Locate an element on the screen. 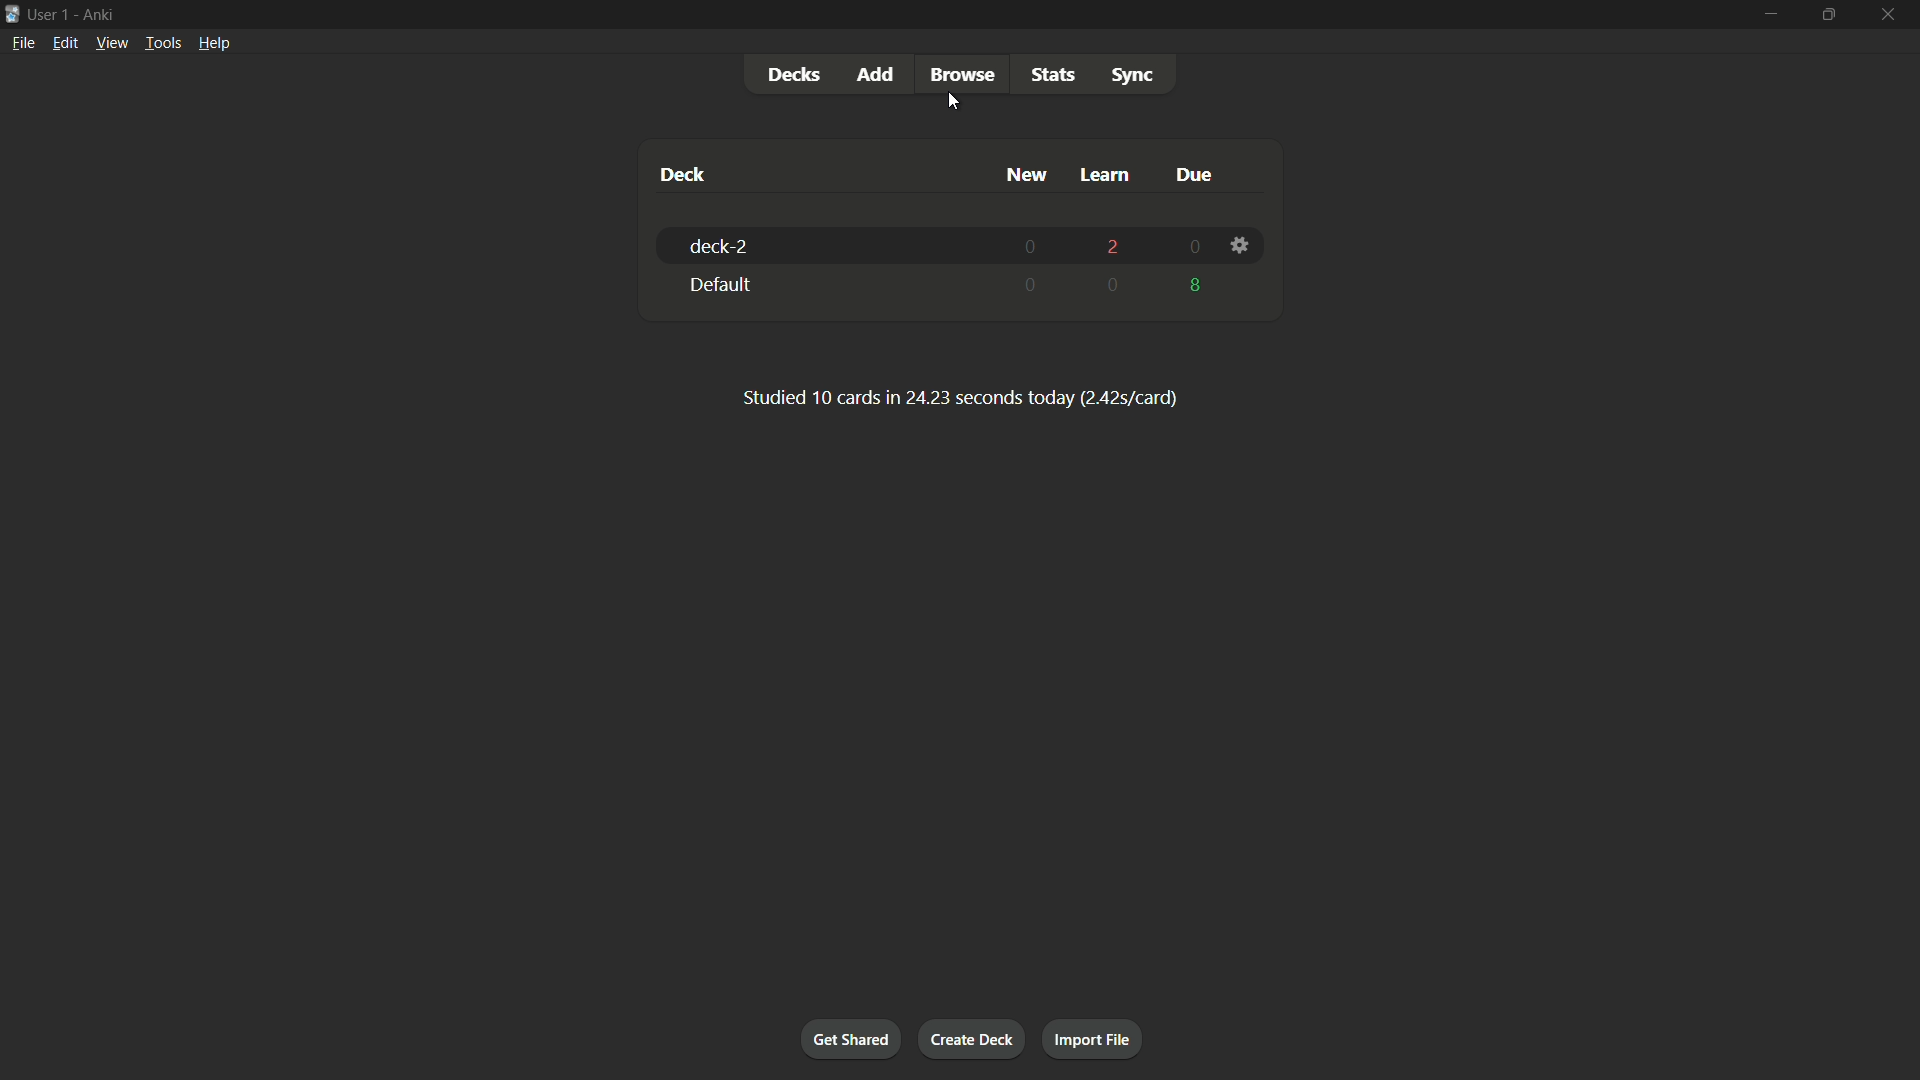 This screenshot has height=1080, width=1920. stats is located at coordinates (1057, 73).